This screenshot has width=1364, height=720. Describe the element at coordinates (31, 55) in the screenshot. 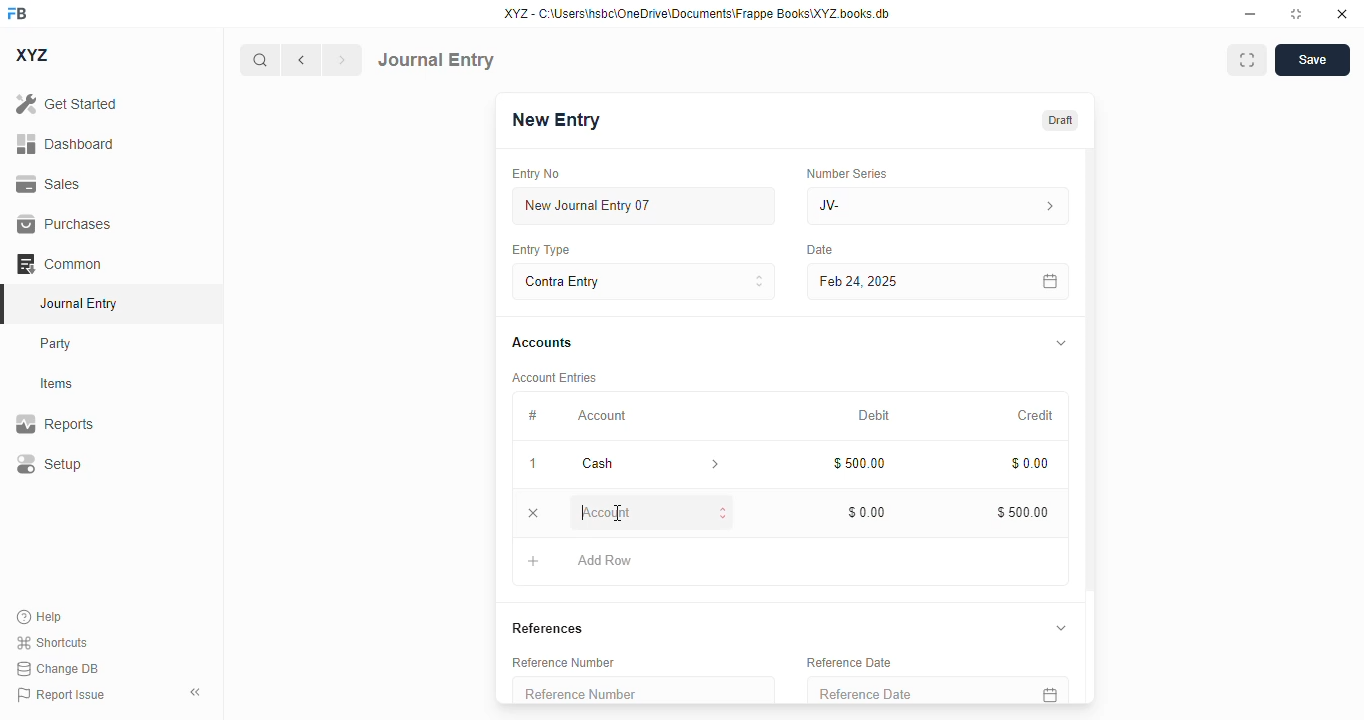

I see `XYZ` at that location.